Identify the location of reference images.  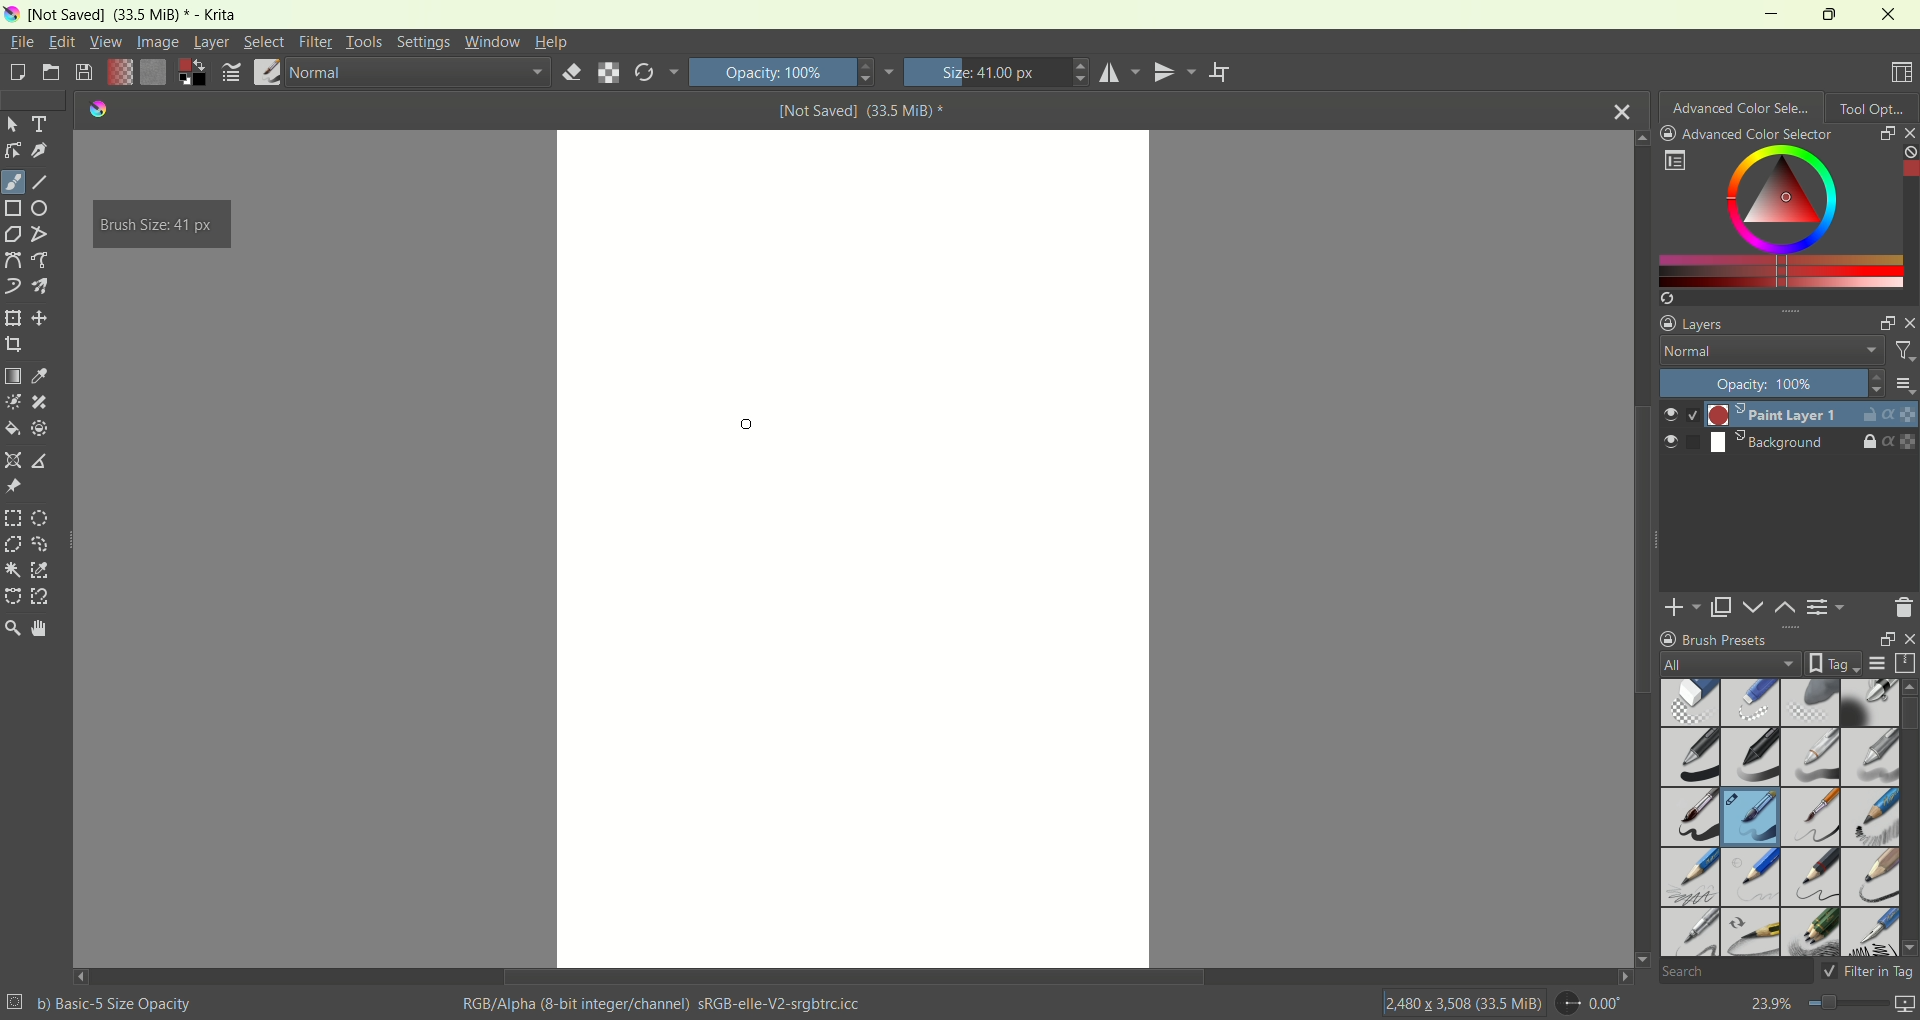
(12, 487).